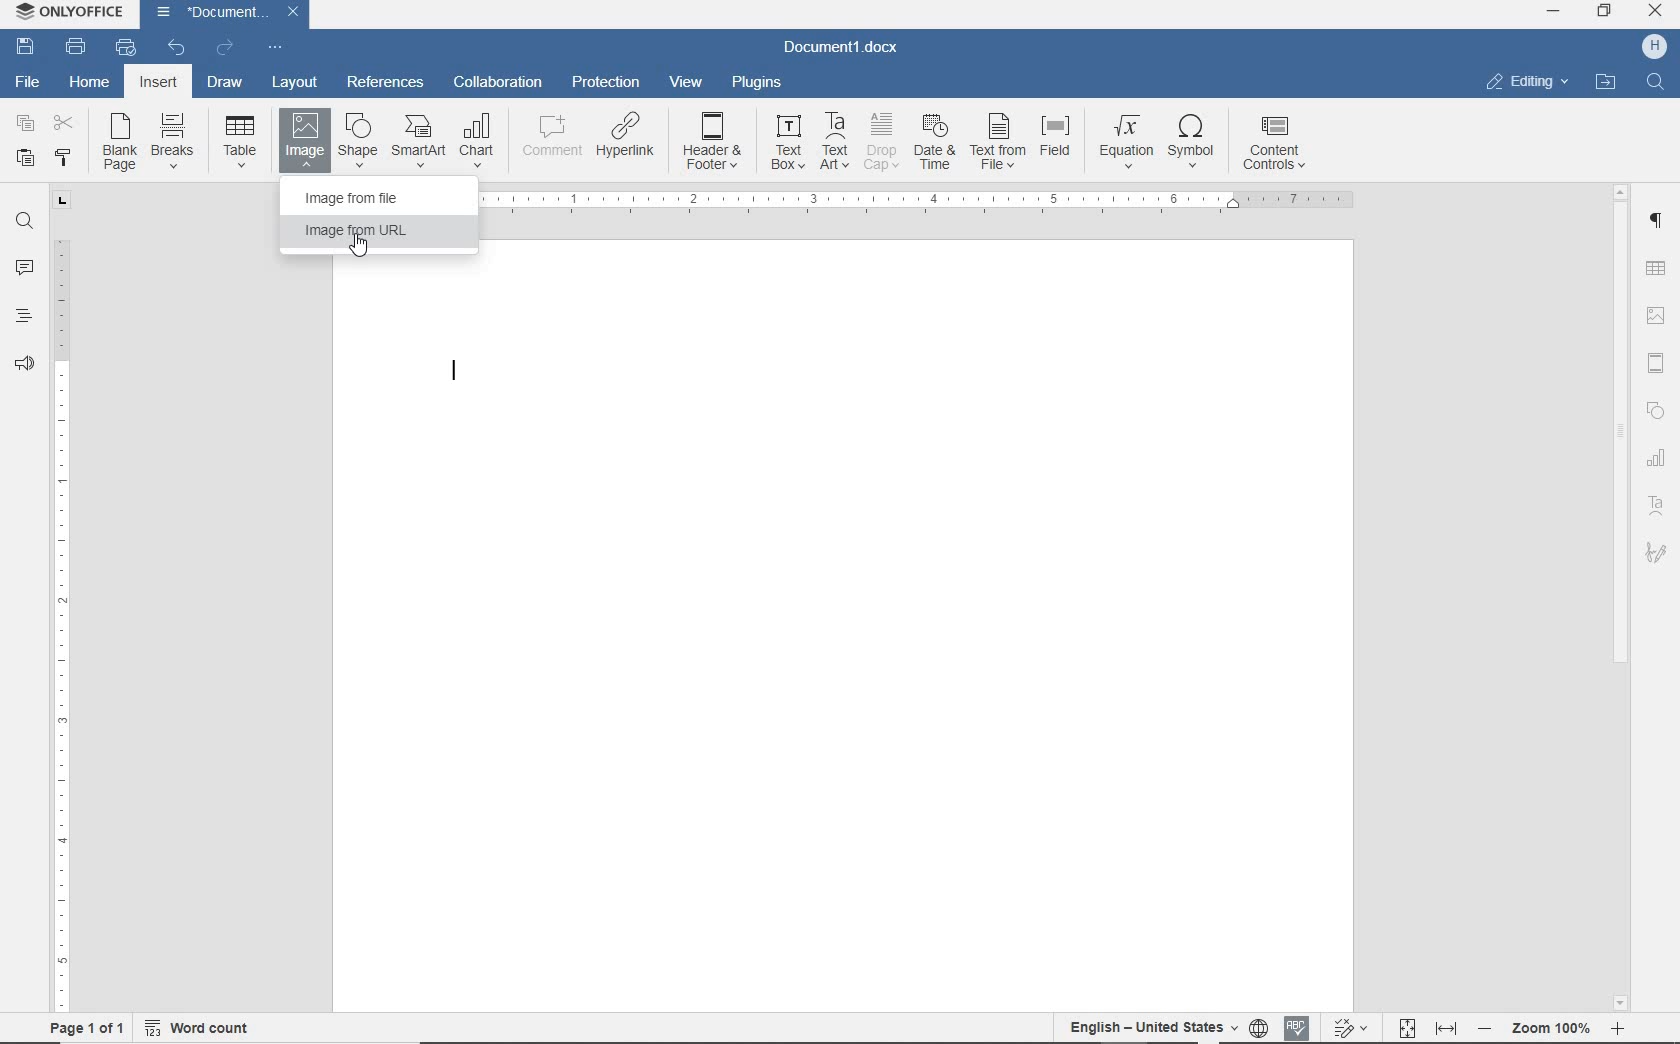 The width and height of the screenshot is (1680, 1044). What do you see at coordinates (23, 125) in the screenshot?
I see `copy` at bounding box center [23, 125].